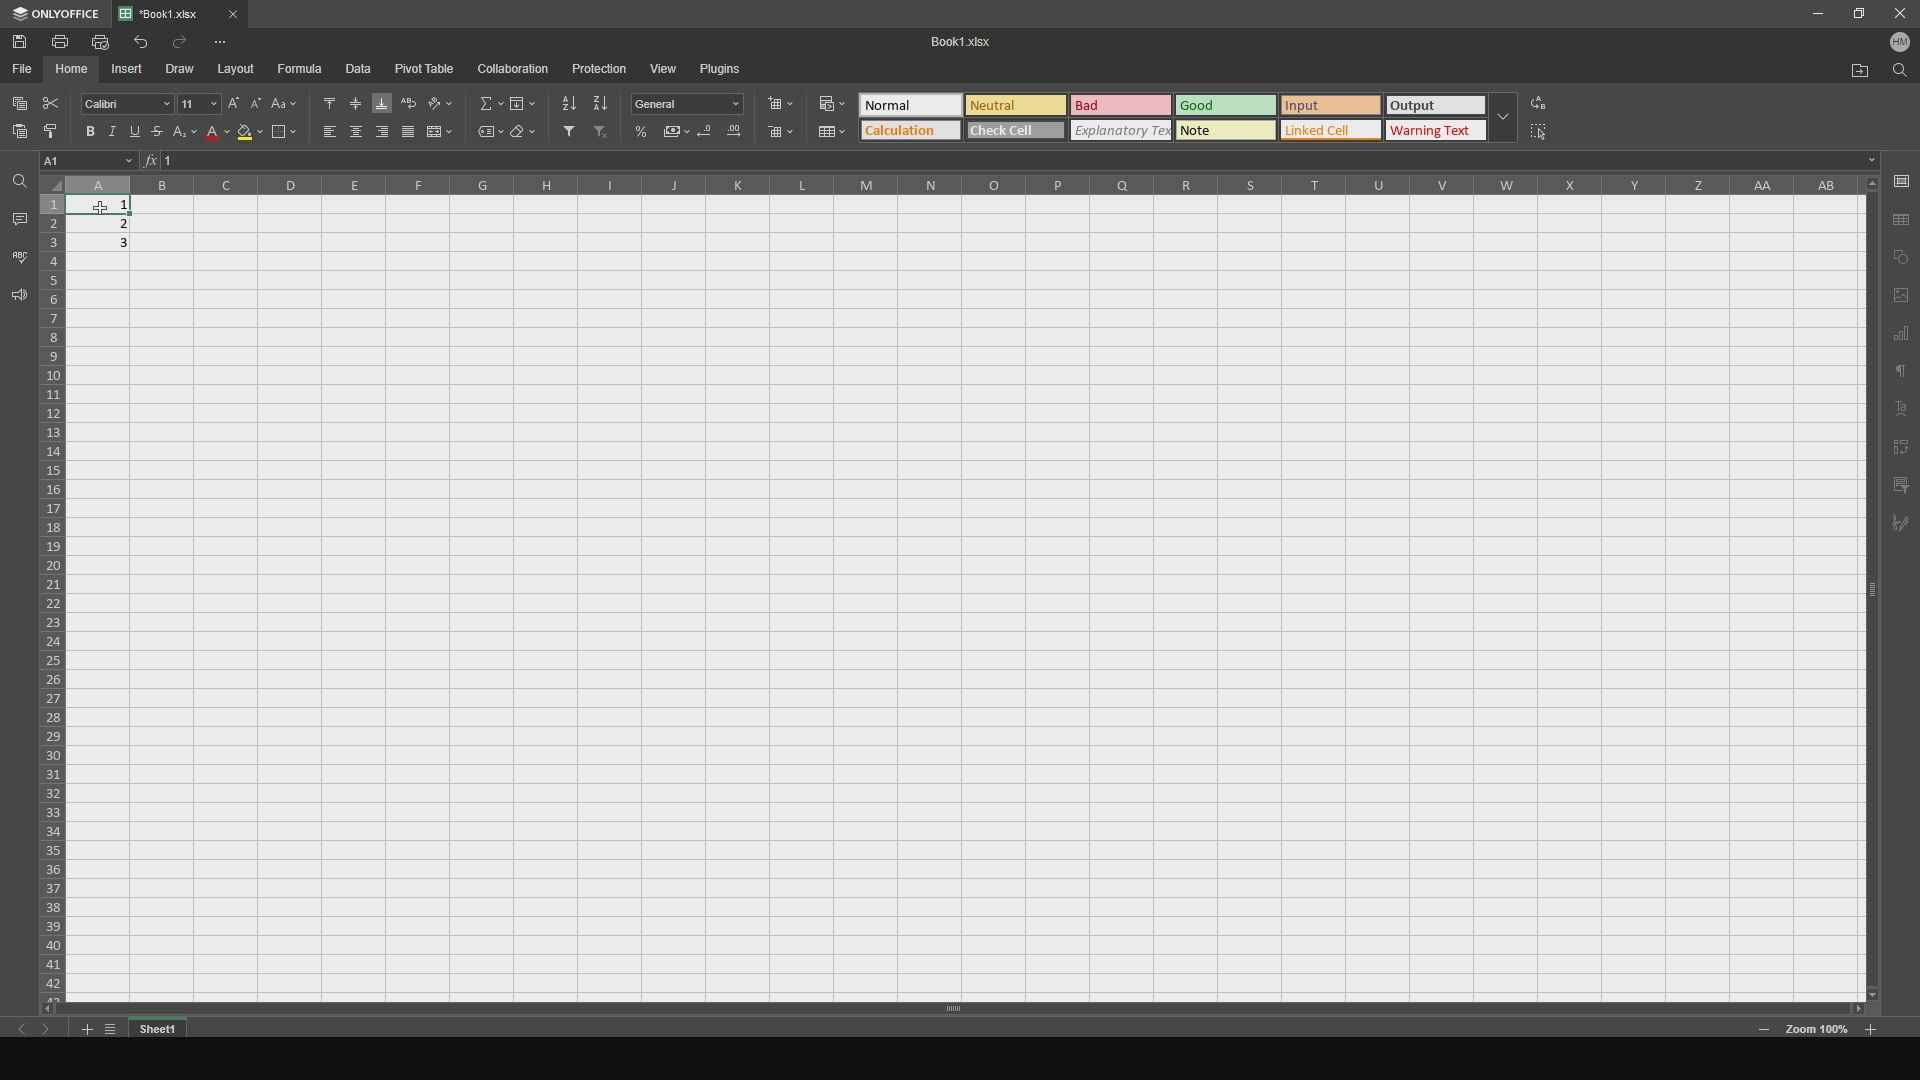 Image resolution: width=1920 pixels, height=1080 pixels. What do you see at coordinates (1897, 15) in the screenshot?
I see `close` at bounding box center [1897, 15].